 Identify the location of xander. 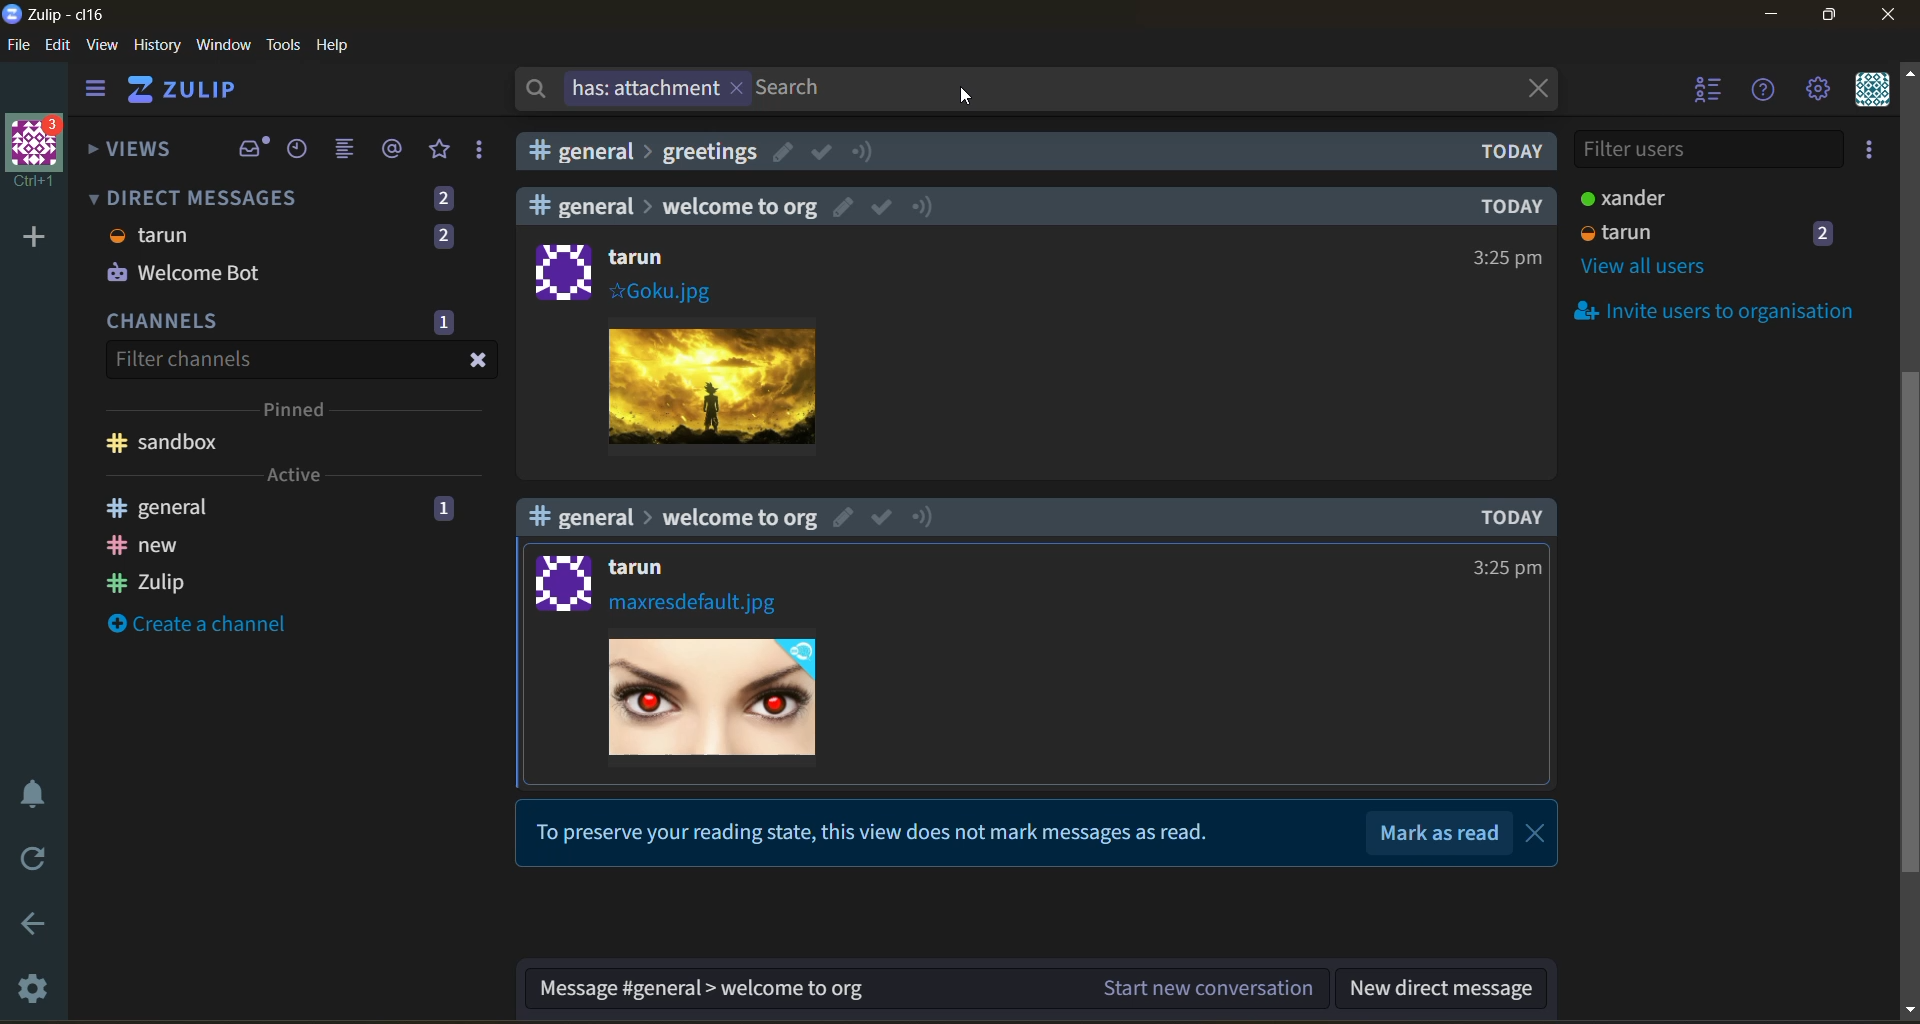
(1619, 197).